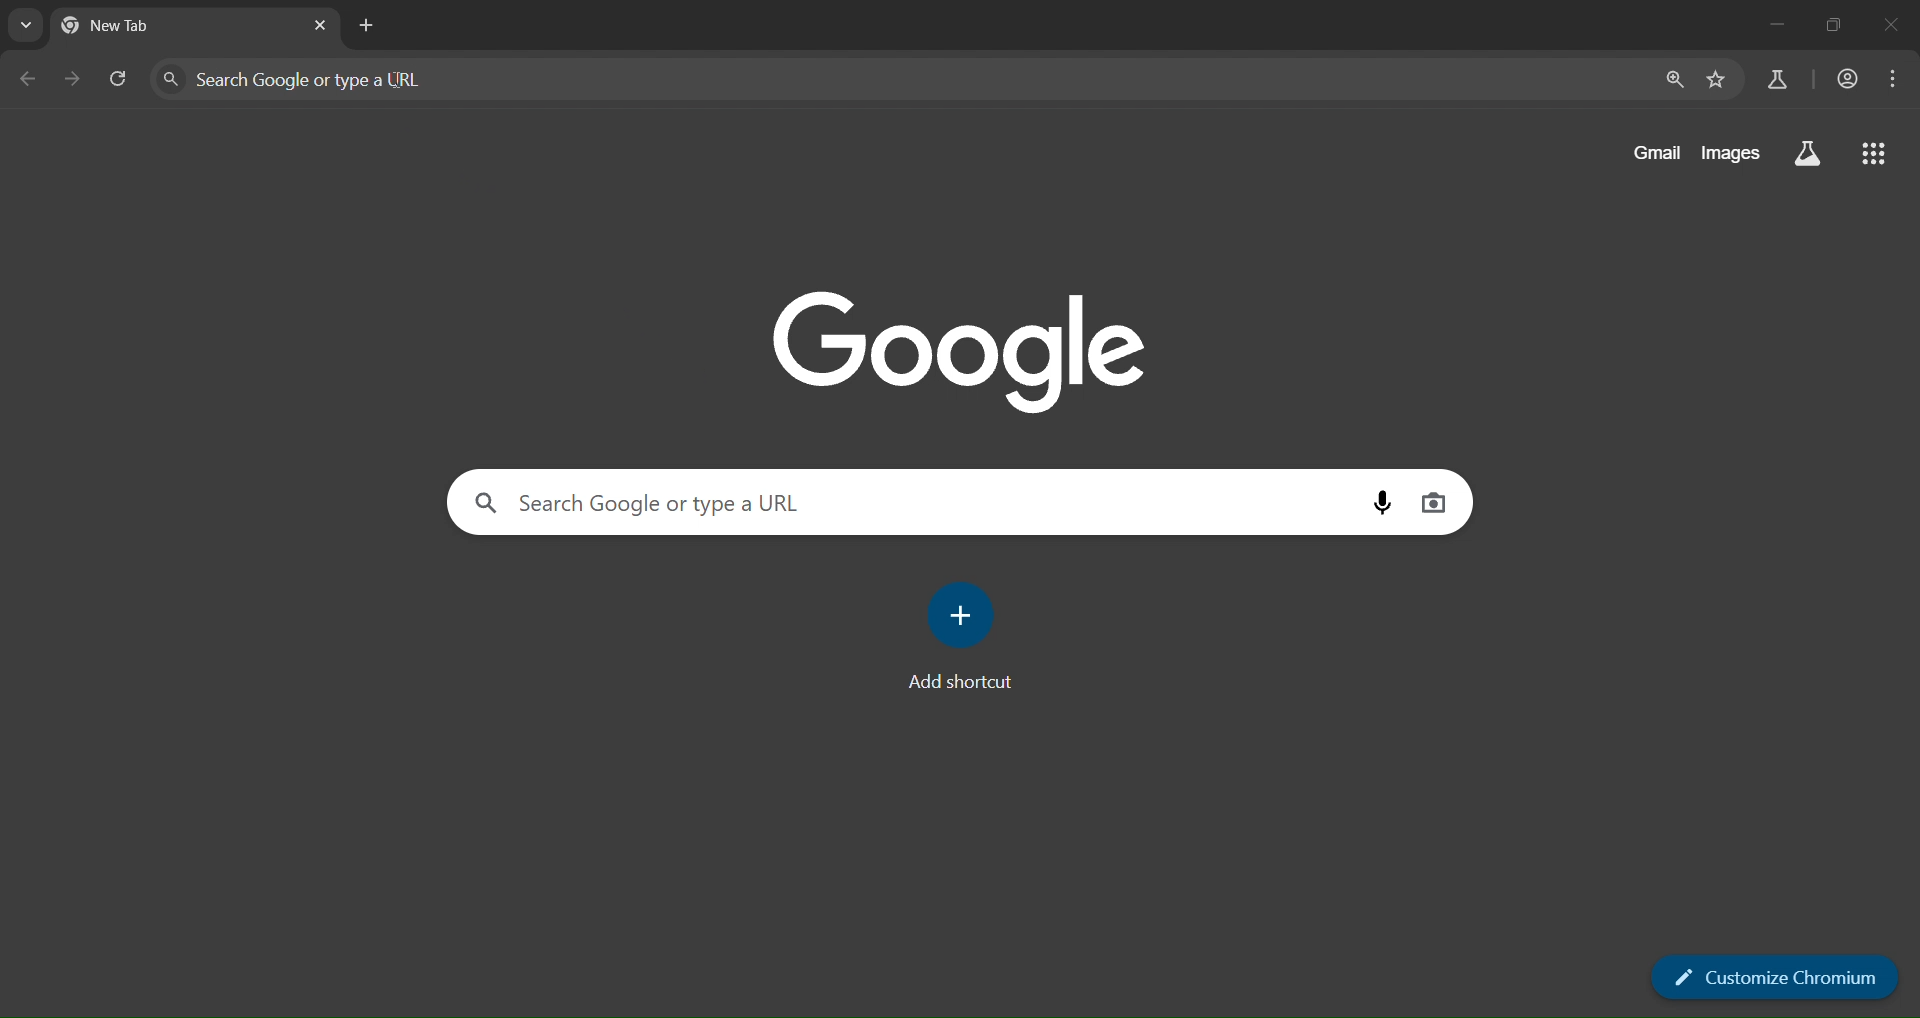 This screenshot has height=1018, width=1920. Describe the element at coordinates (403, 88) in the screenshot. I see `cursor` at that location.